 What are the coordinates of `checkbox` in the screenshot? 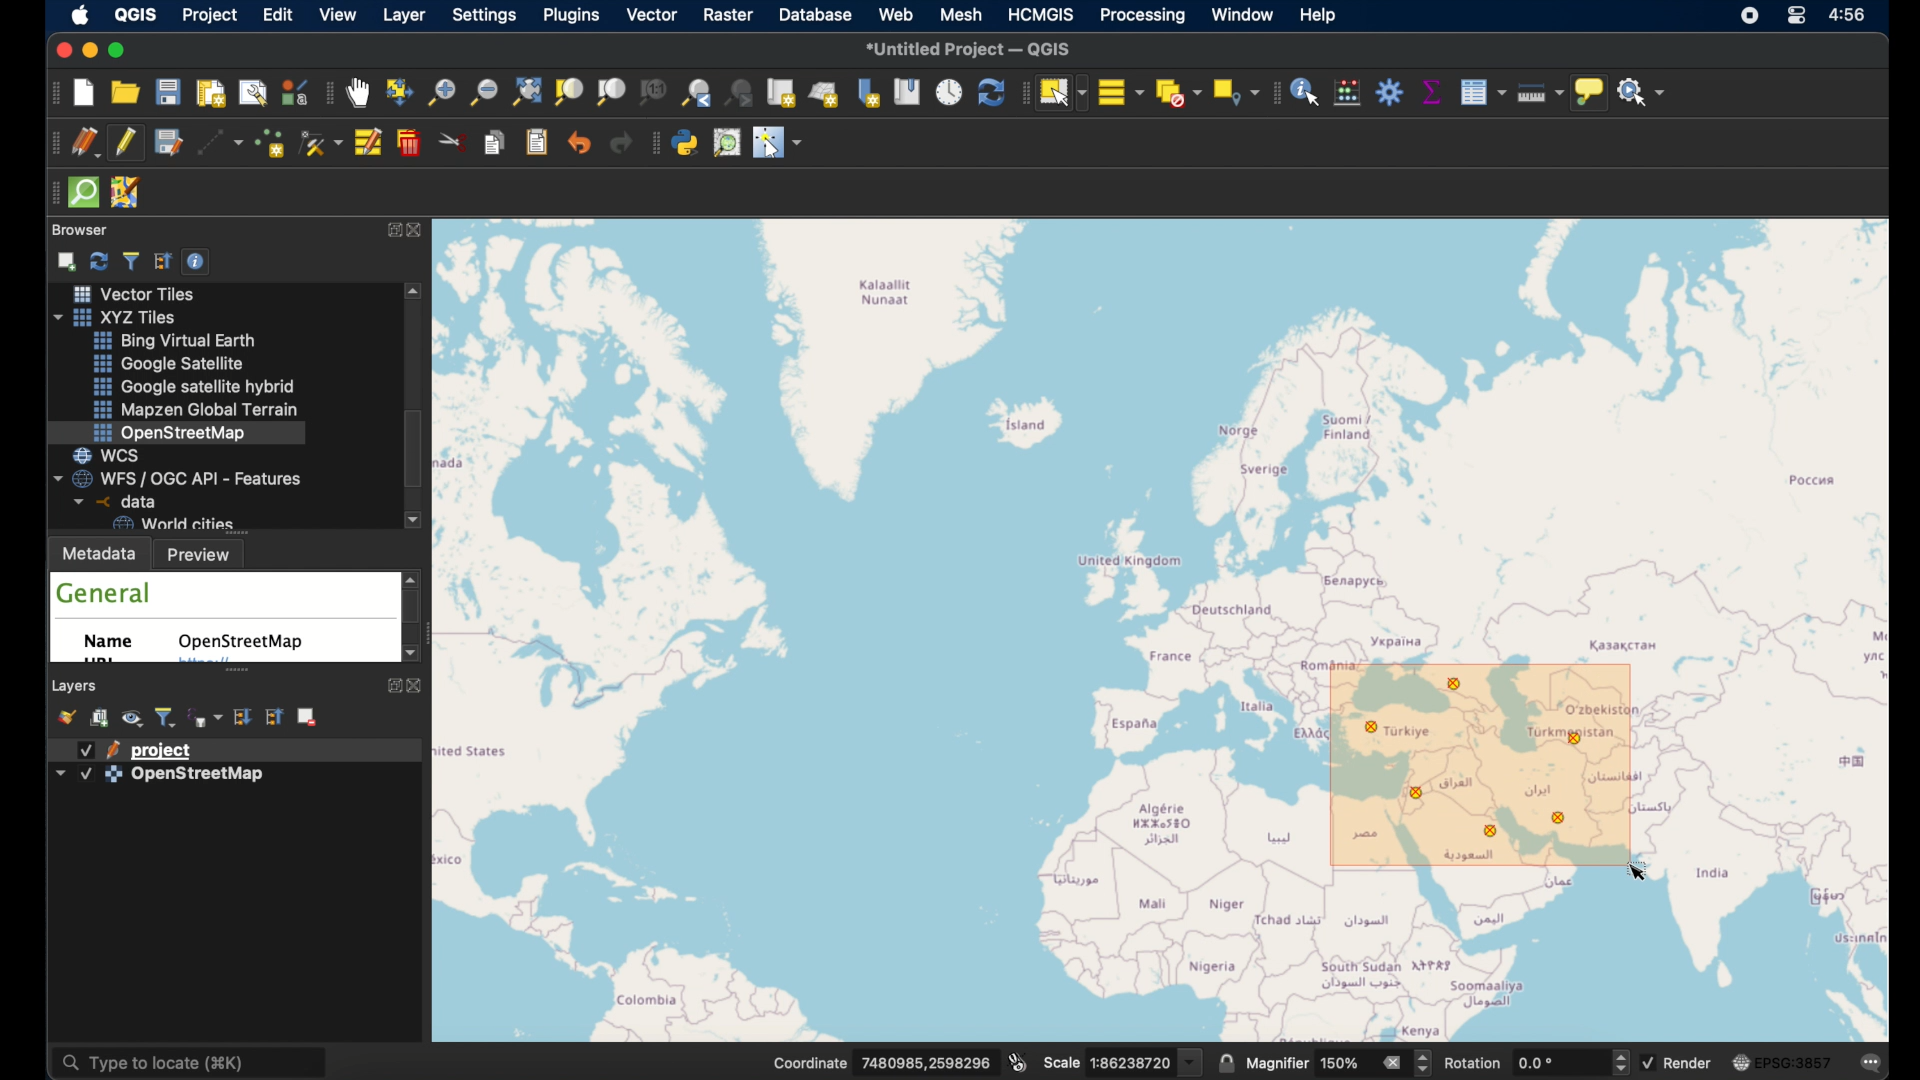 It's located at (86, 775).